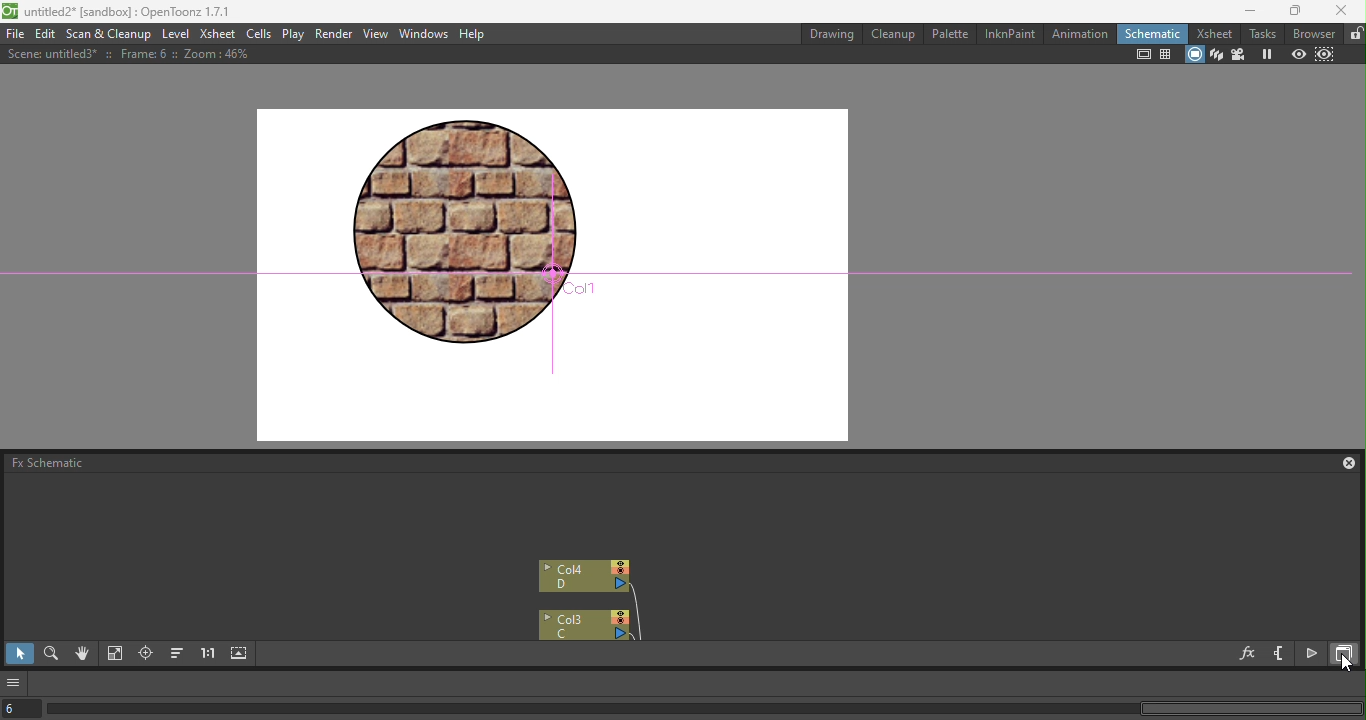 The image size is (1366, 720). I want to click on InknPaint, so click(1011, 34).